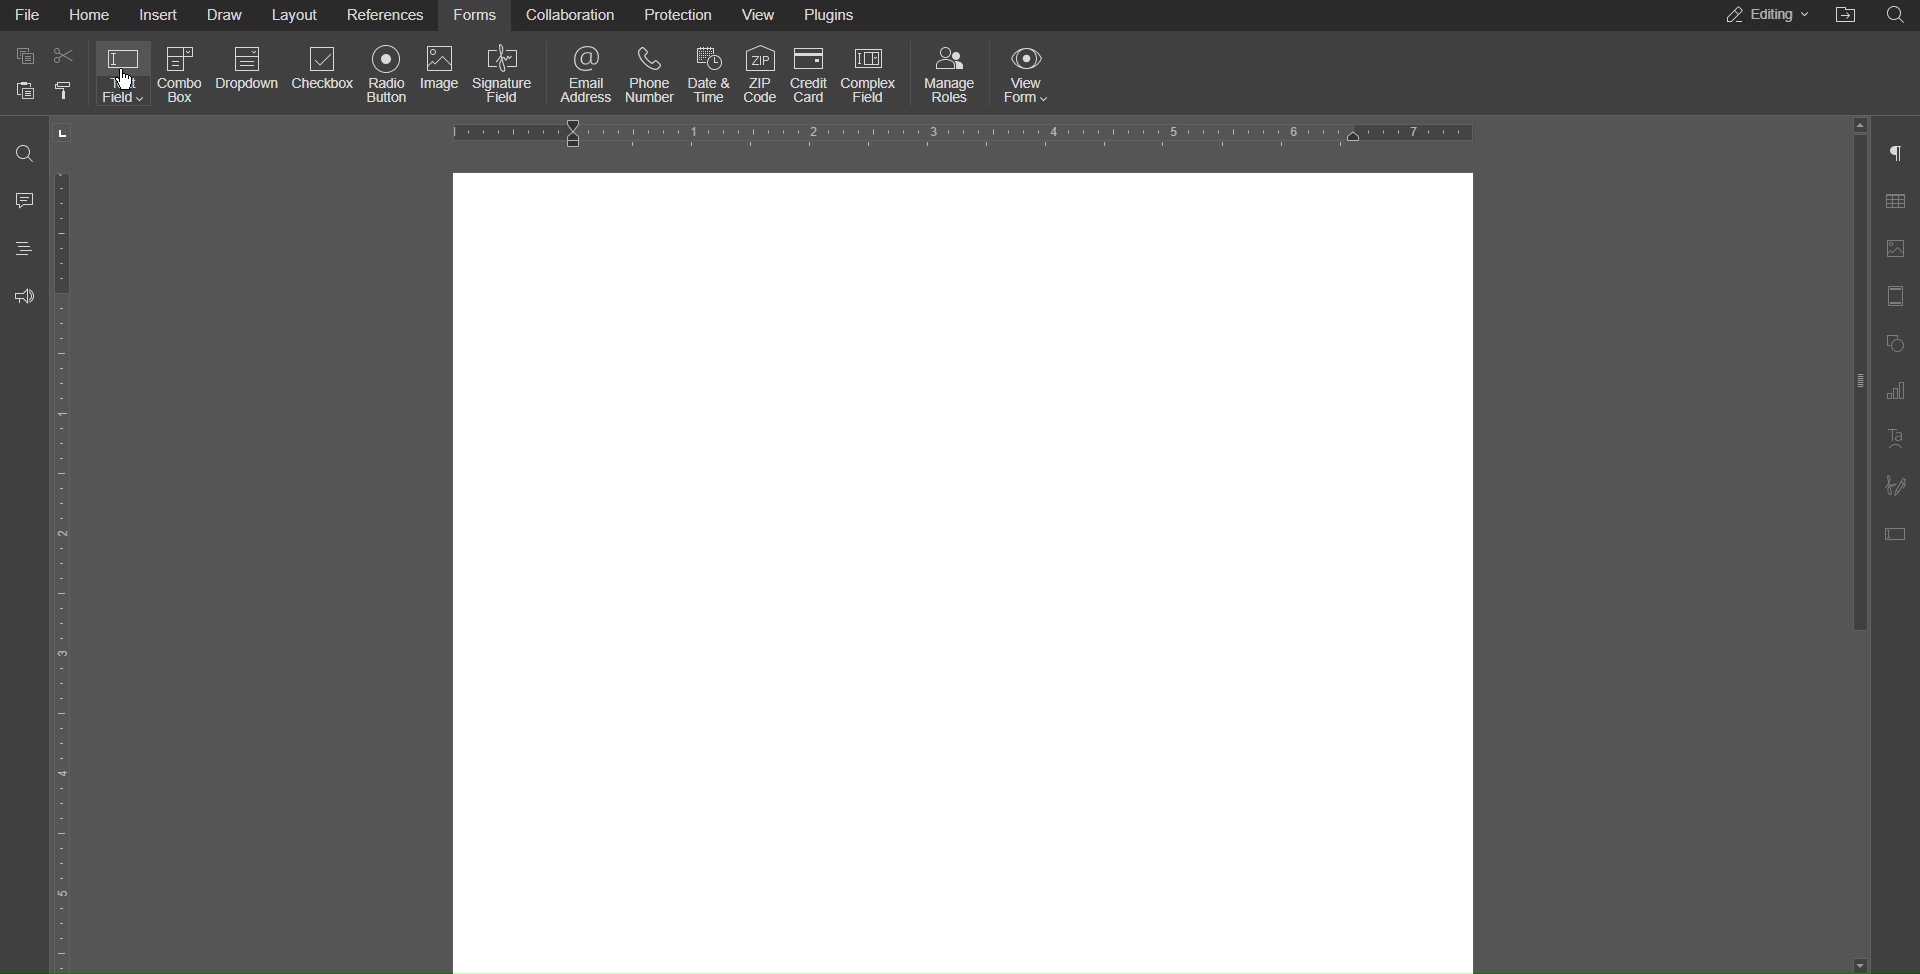 This screenshot has width=1920, height=974. Describe the element at coordinates (1863, 546) in the screenshot. I see `slider` at that location.